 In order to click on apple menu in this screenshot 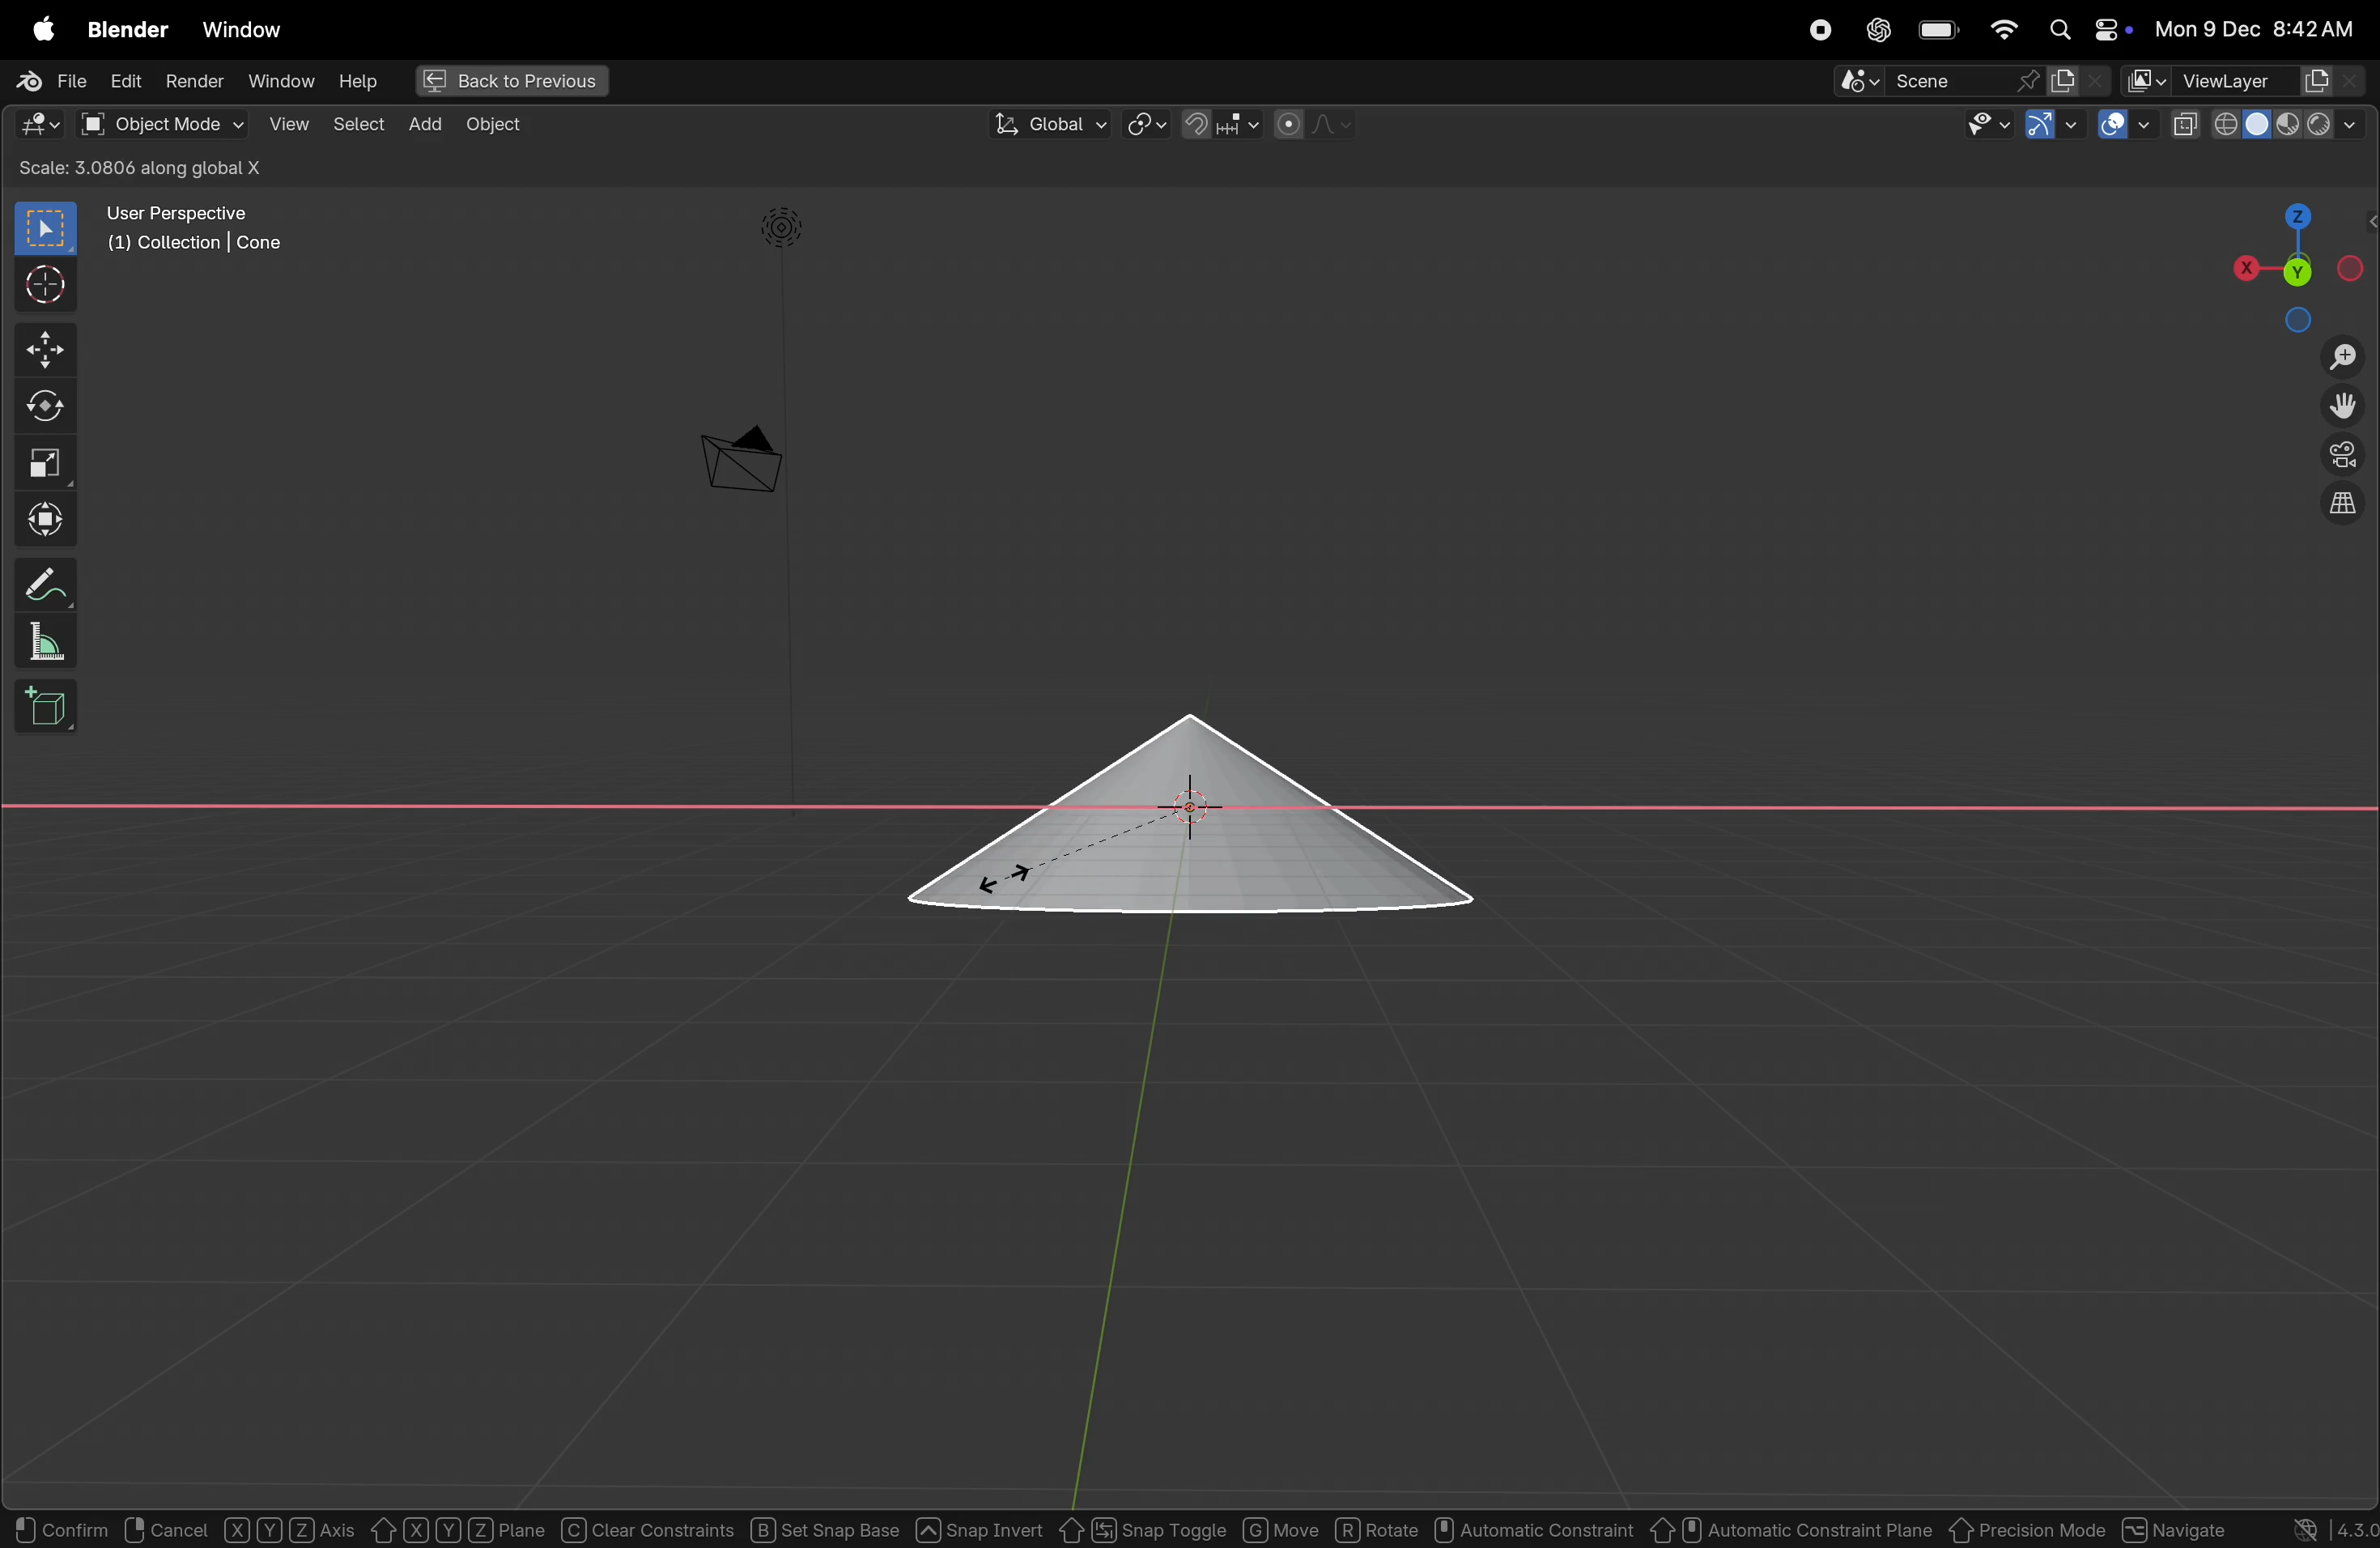, I will do `click(39, 24)`.